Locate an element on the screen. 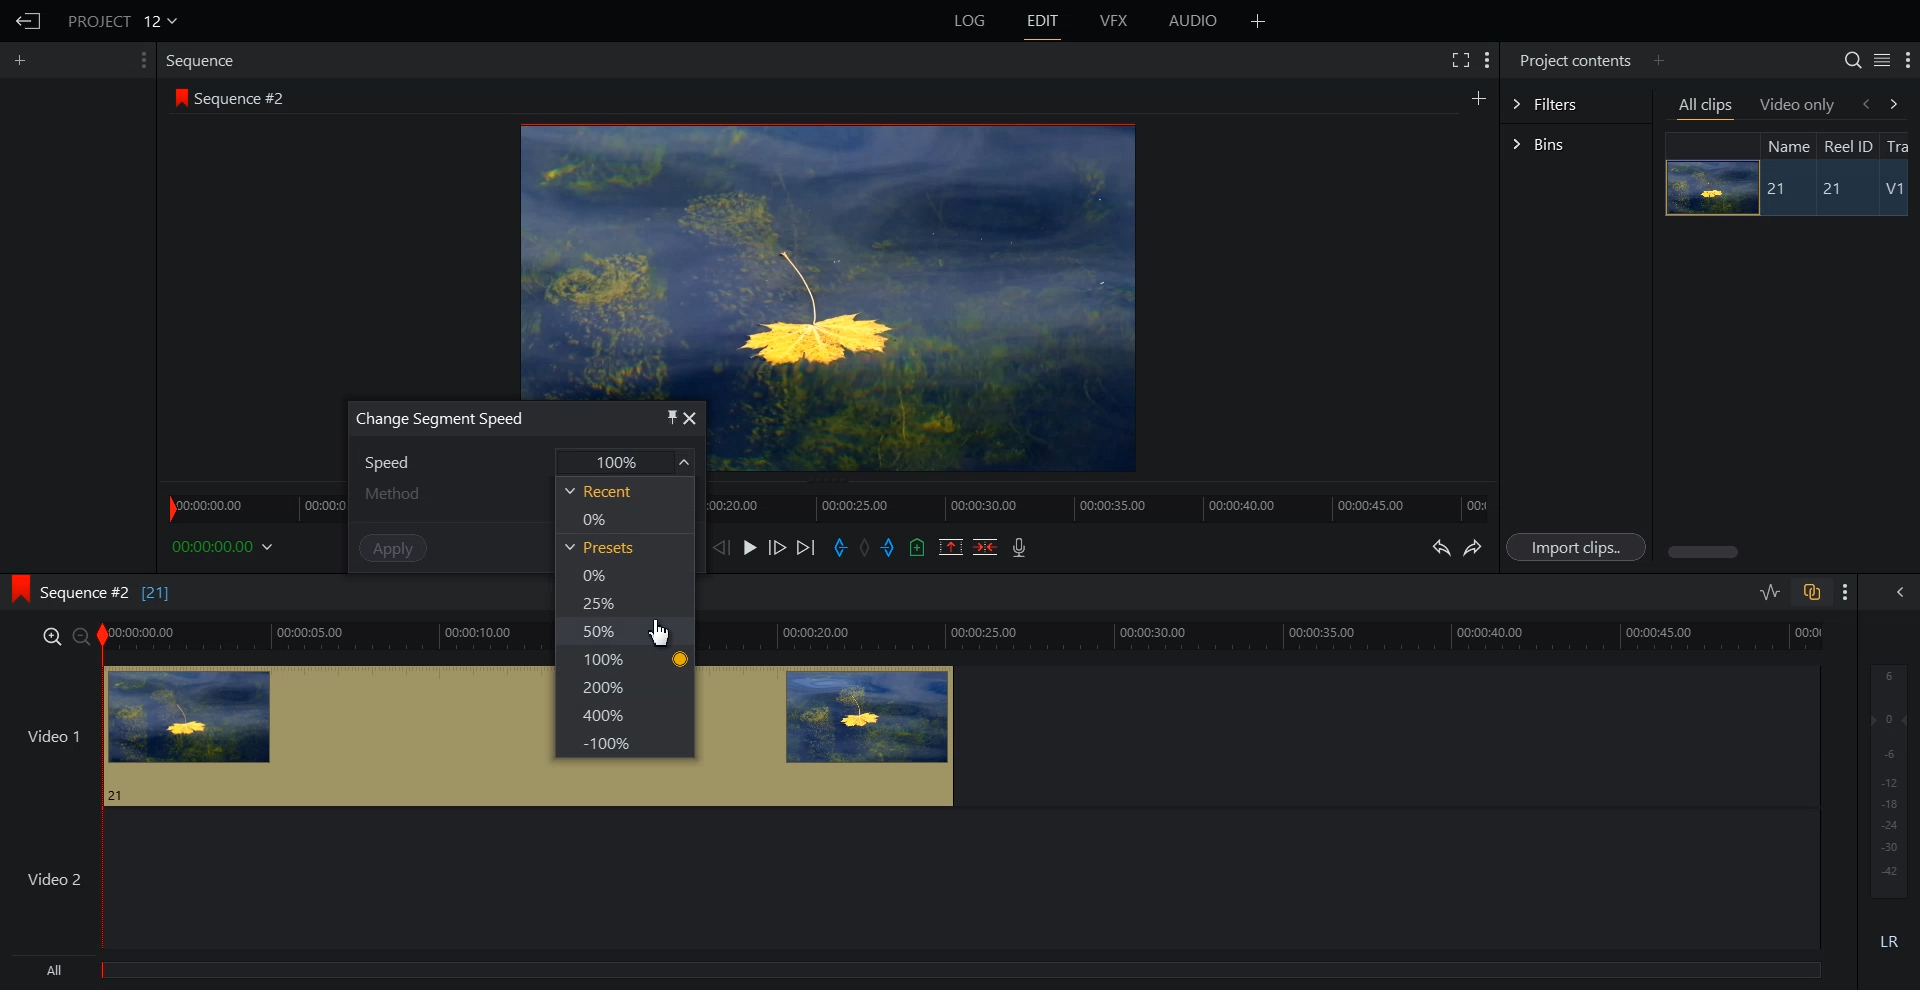 The image size is (1920, 990). Add panel is located at coordinates (1658, 60).